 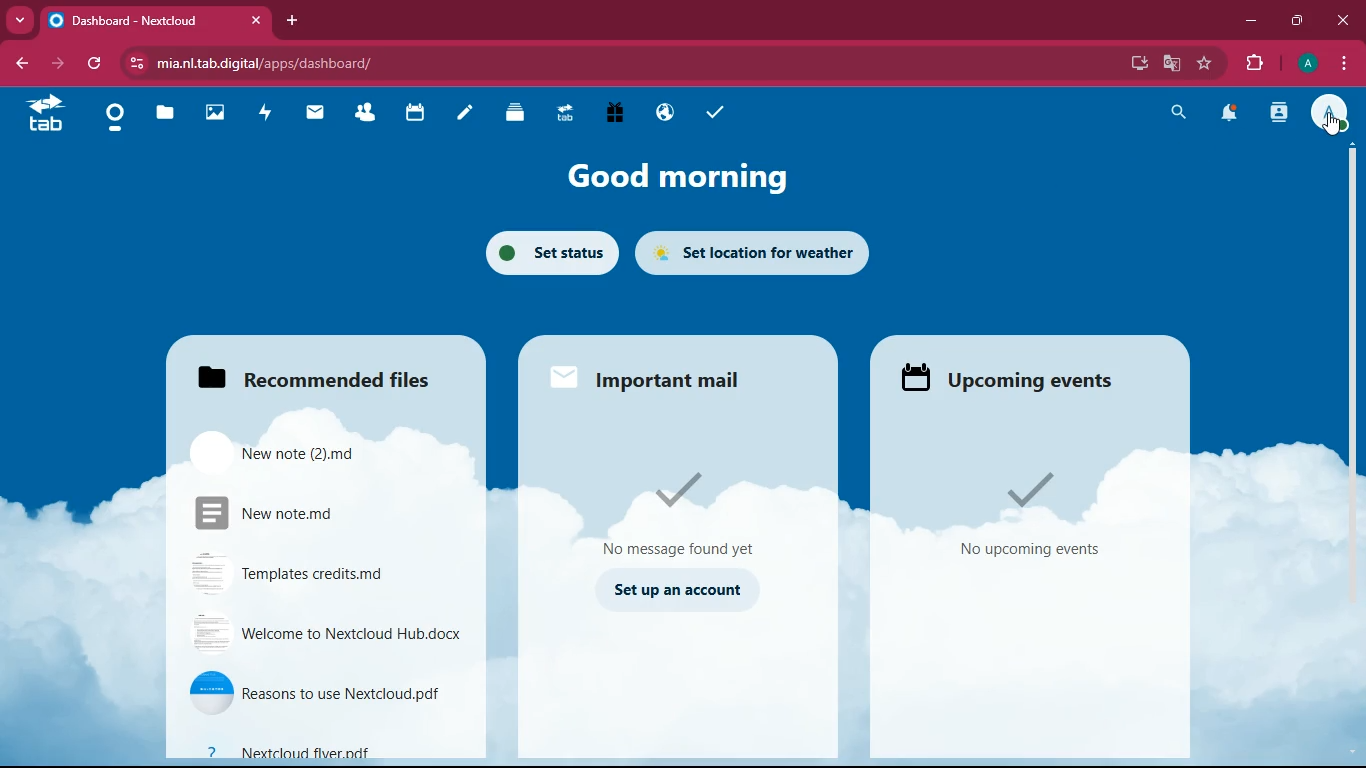 What do you see at coordinates (302, 576) in the screenshot?
I see `file` at bounding box center [302, 576].